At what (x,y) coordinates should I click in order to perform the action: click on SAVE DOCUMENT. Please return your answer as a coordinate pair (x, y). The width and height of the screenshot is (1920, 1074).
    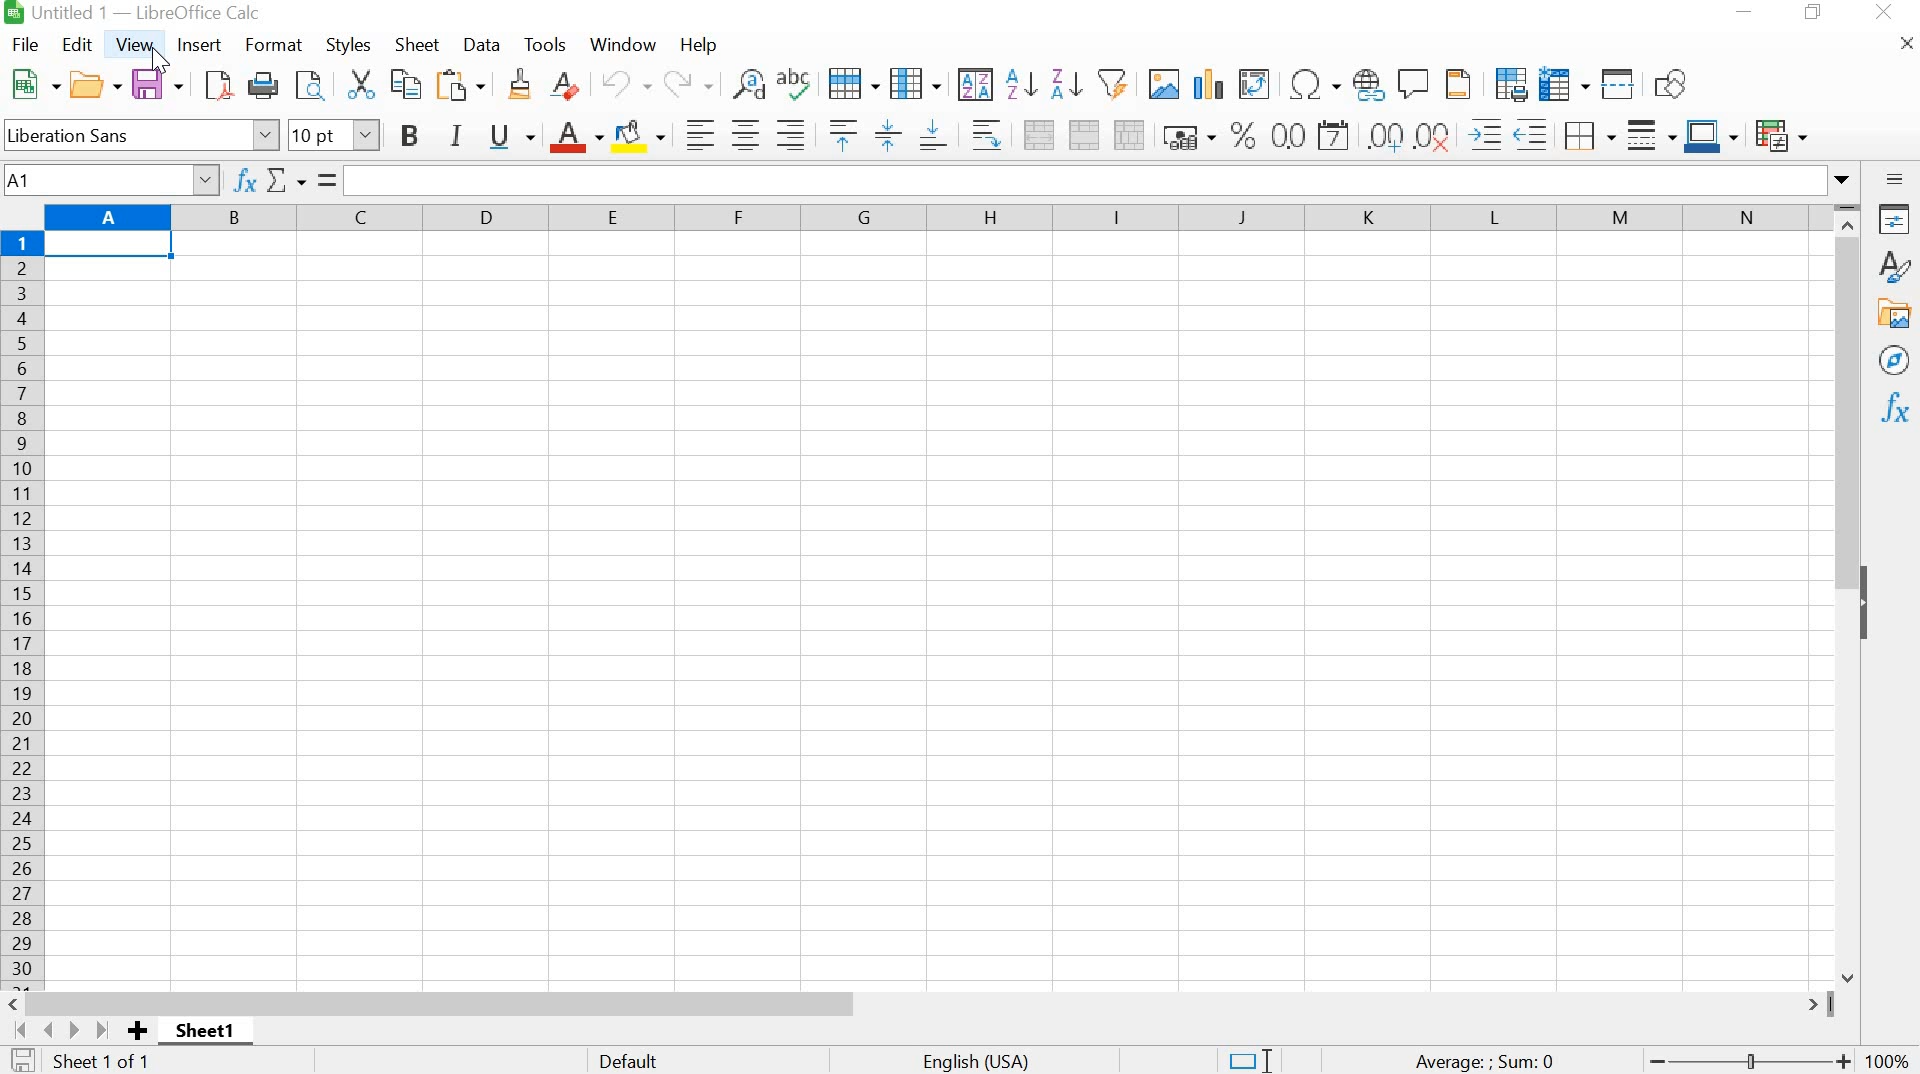
    Looking at the image, I should click on (25, 1061).